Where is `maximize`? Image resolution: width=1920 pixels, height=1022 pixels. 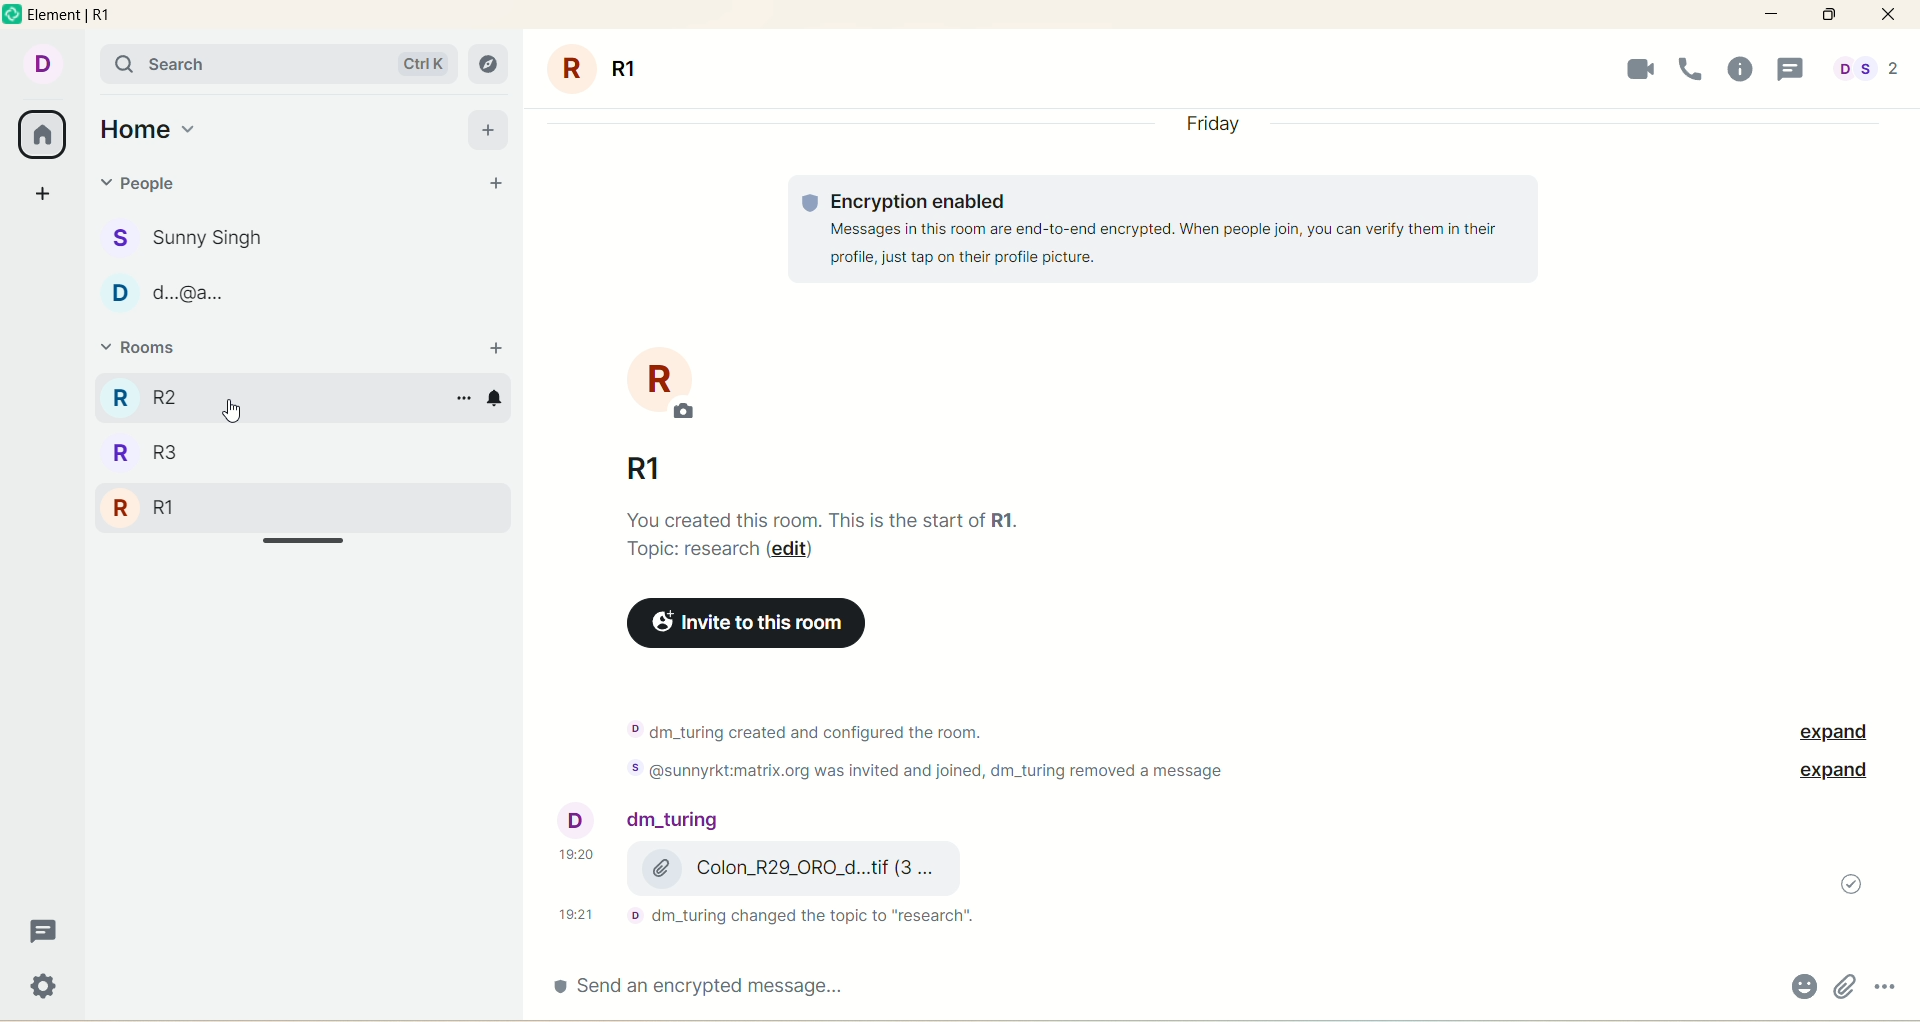
maximize is located at coordinates (1829, 14).